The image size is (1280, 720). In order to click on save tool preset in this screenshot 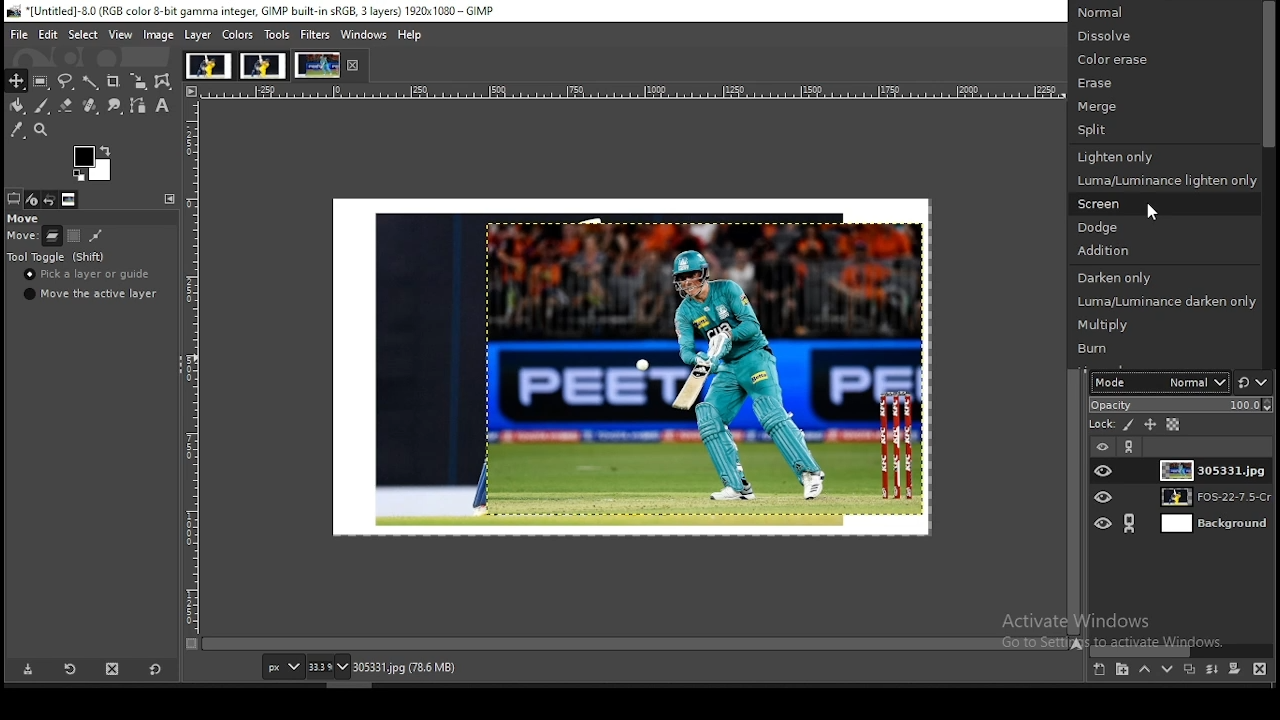, I will do `click(25, 670)`.